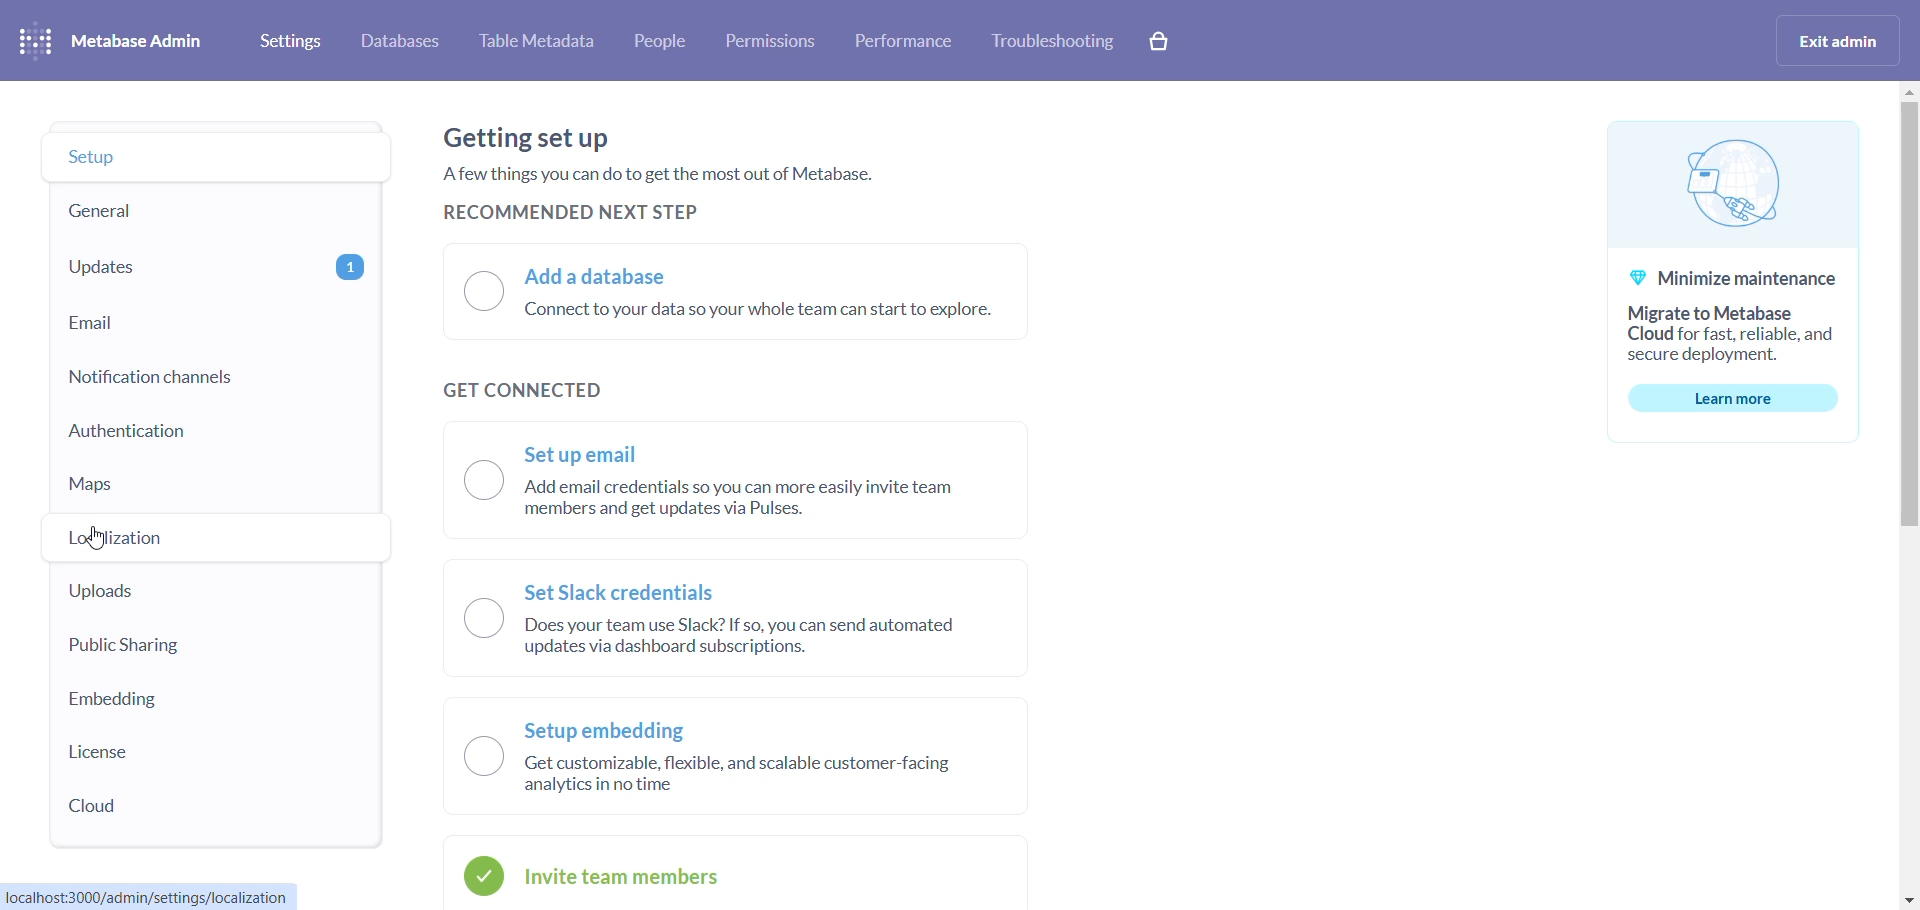  What do you see at coordinates (1908, 902) in the screenshot?
I see `move down` at bounding box center [1908, 902].